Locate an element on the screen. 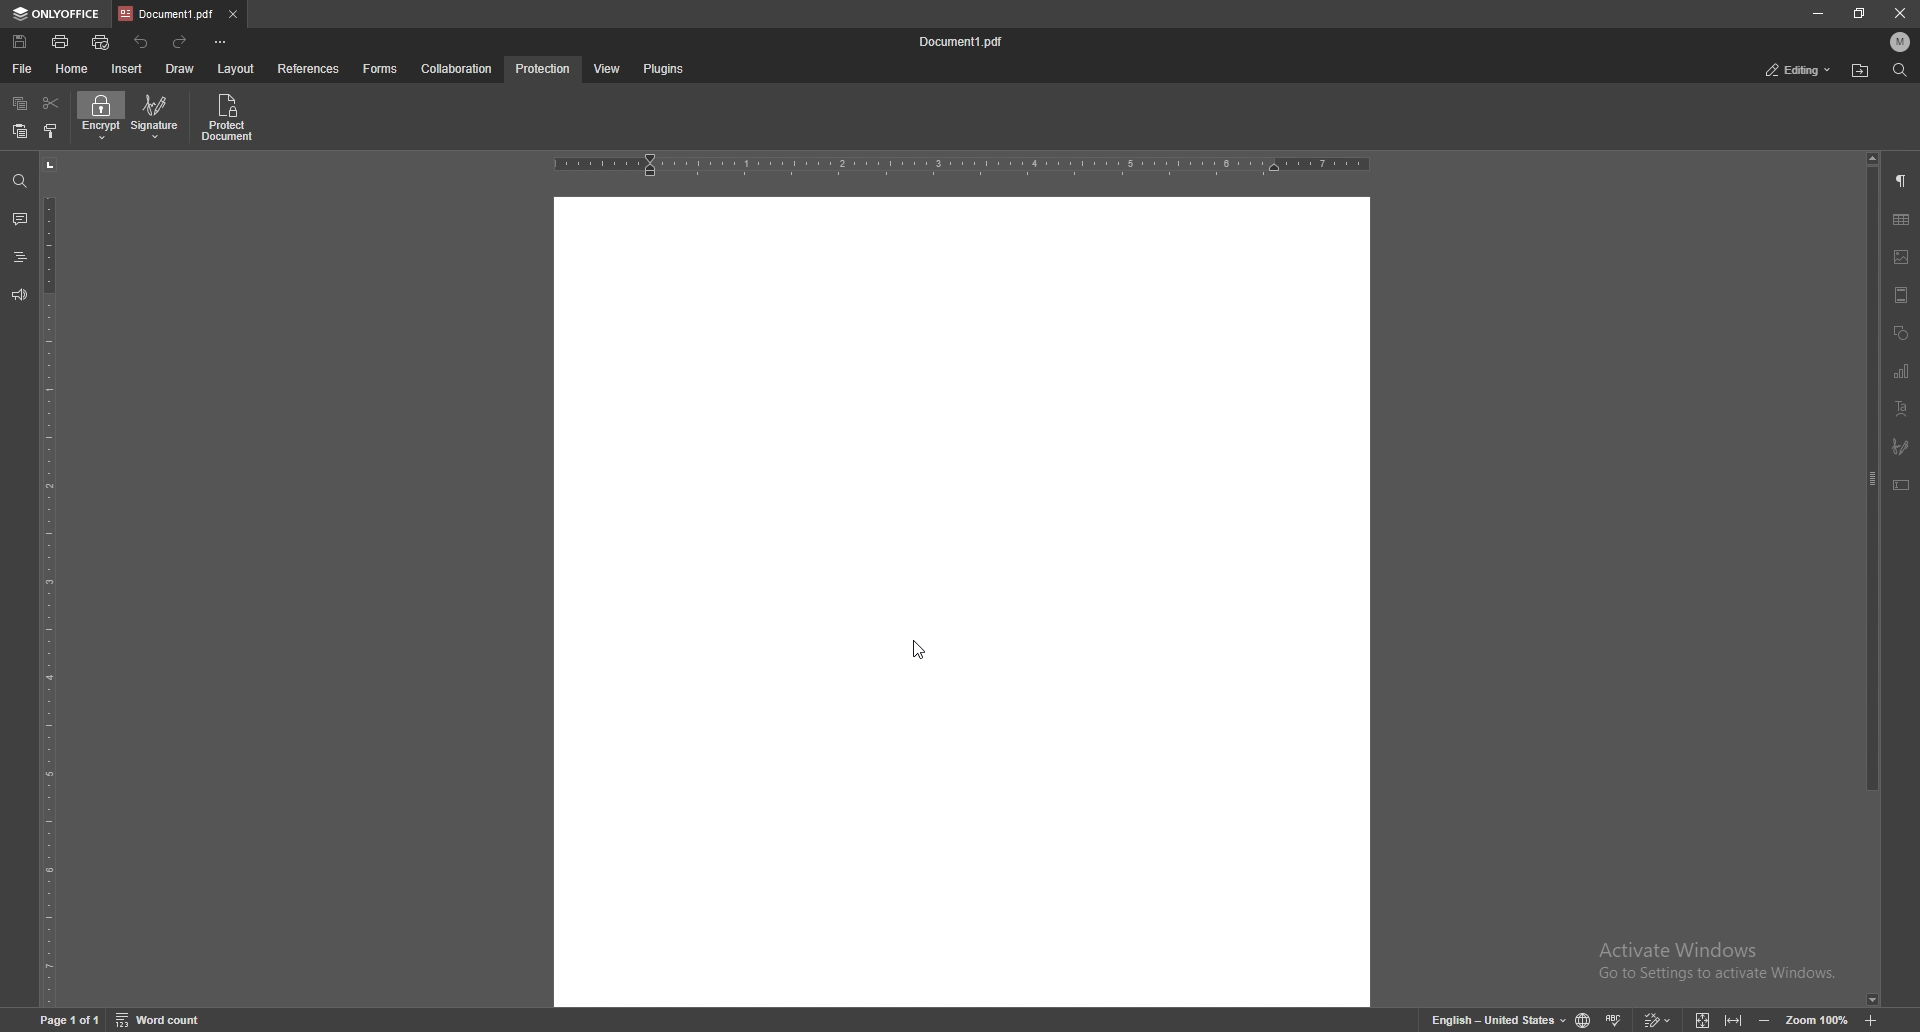 Image resolution: width=1920 pixels, height=1032 pixels. close tab is located at coordinates (233, 13).